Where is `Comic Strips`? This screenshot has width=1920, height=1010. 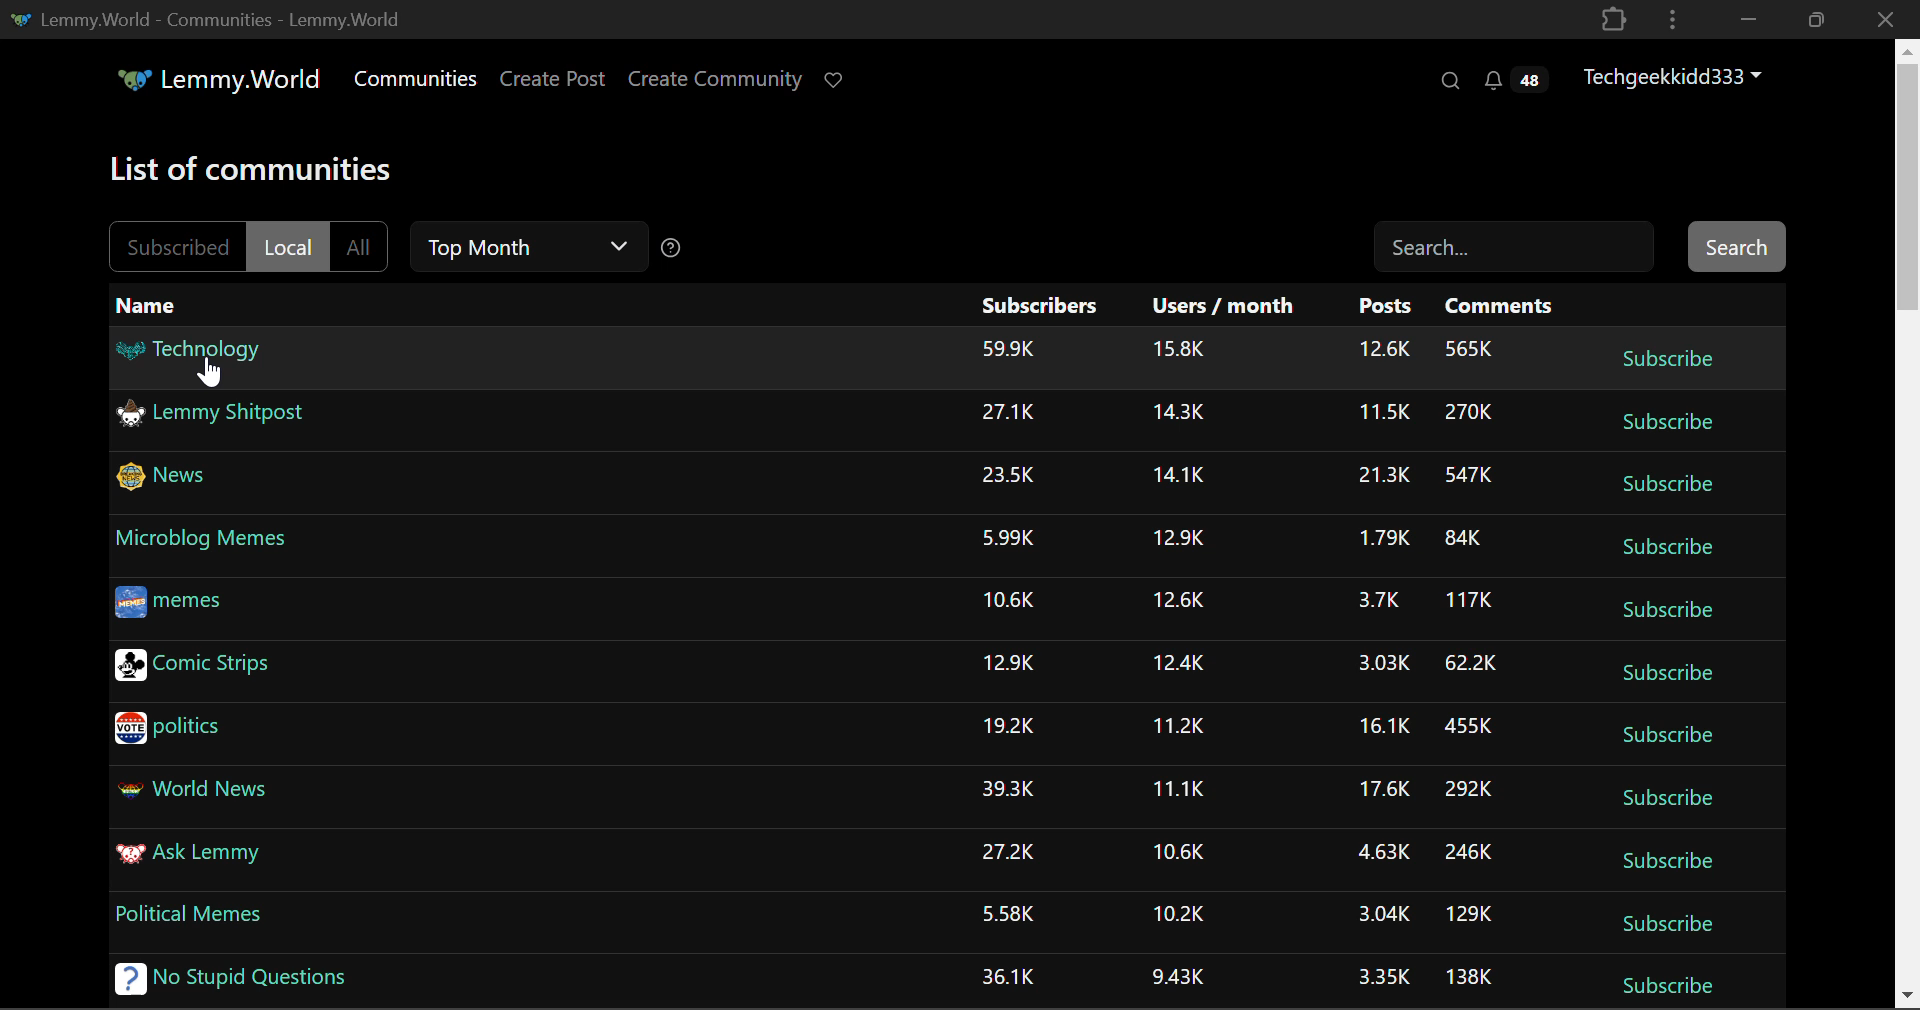
Comic Strips is located at coordinates (235, 670).